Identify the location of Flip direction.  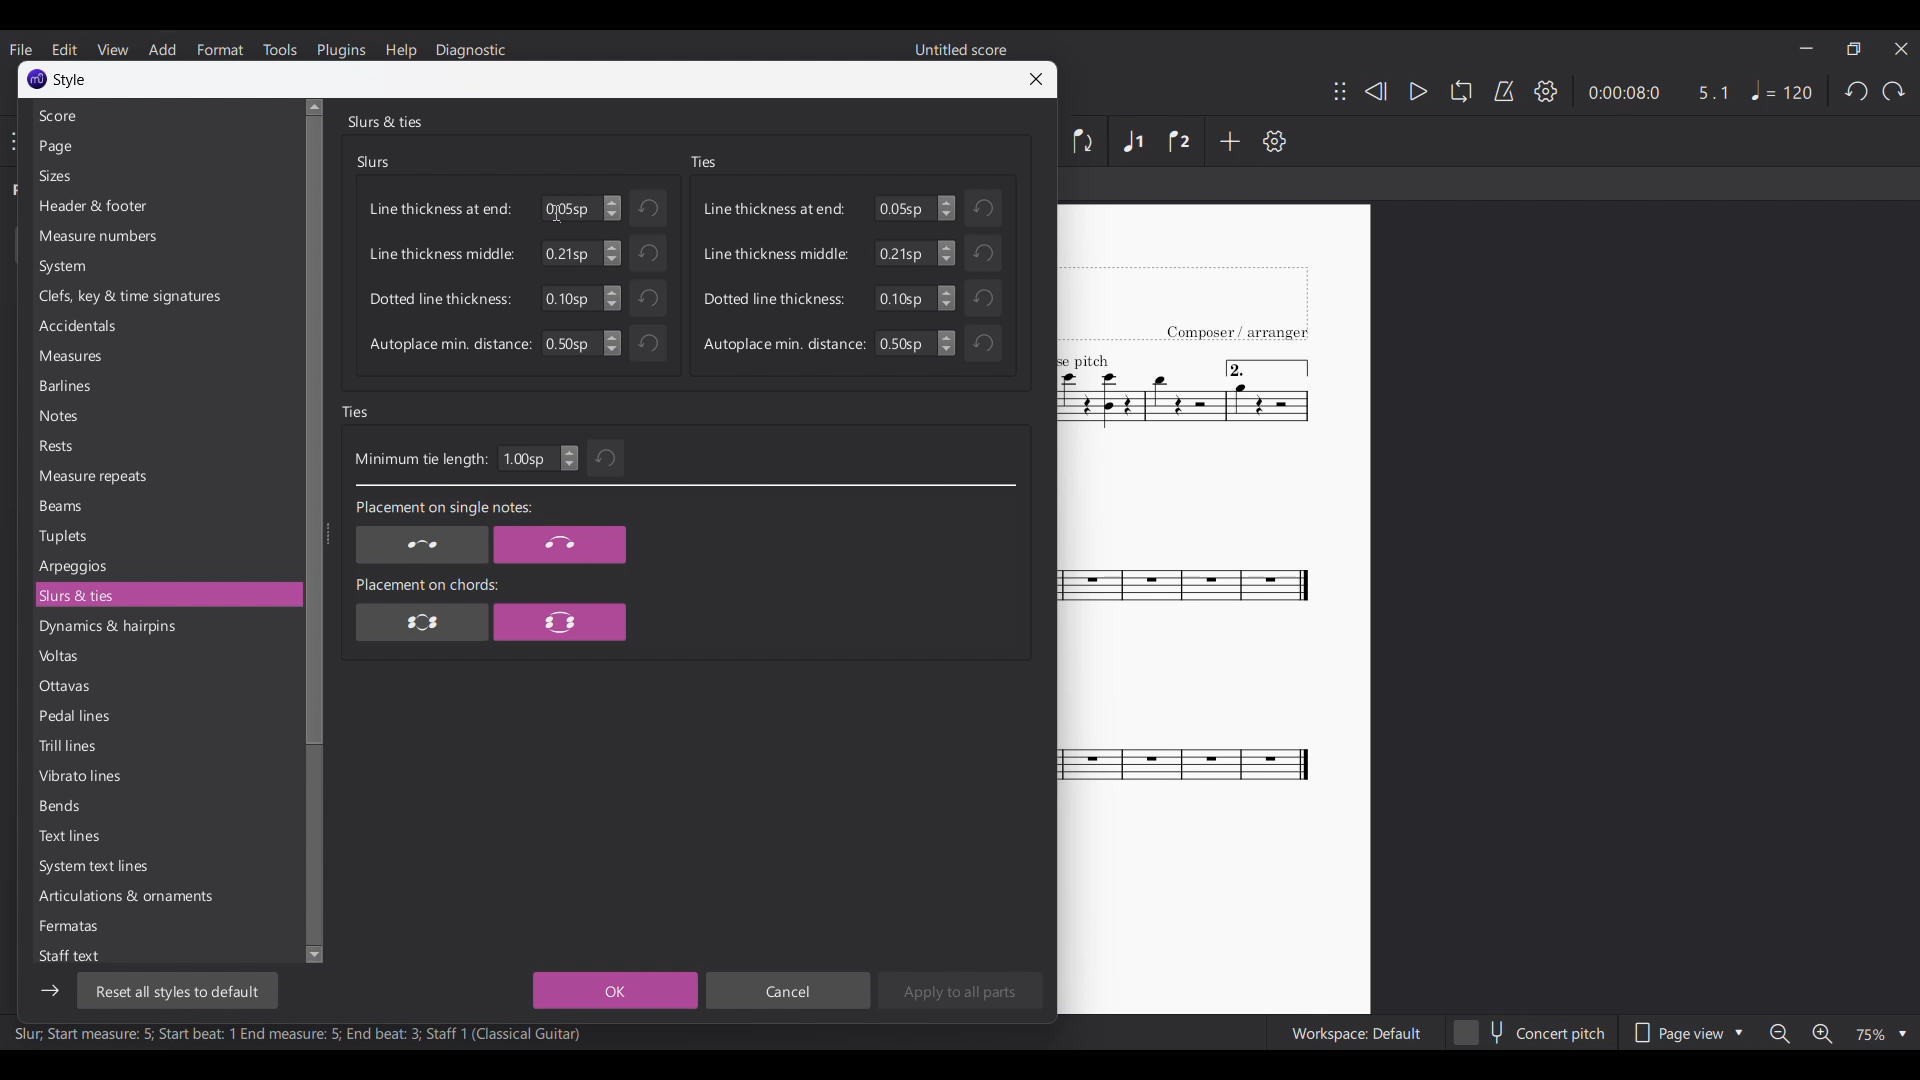
(1084, 141).